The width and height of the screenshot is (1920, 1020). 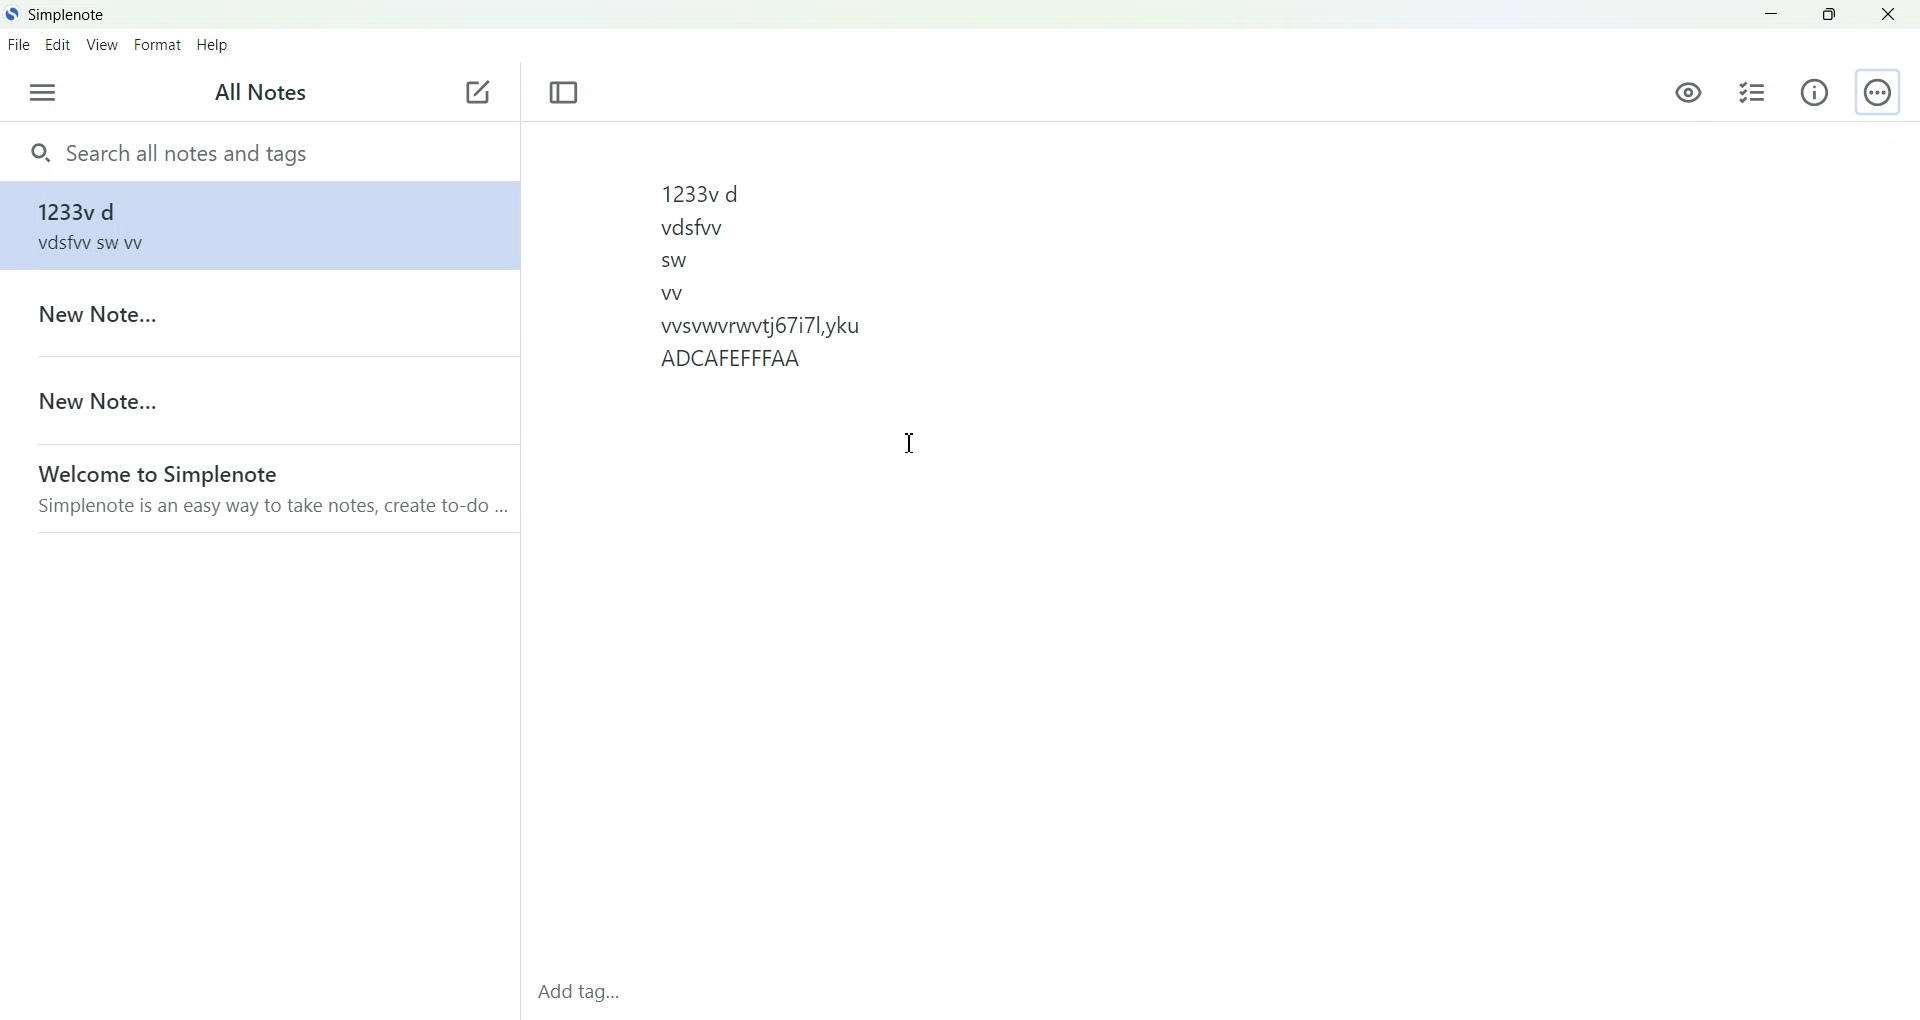 I want to click on Format, so click(x=159, y=44).